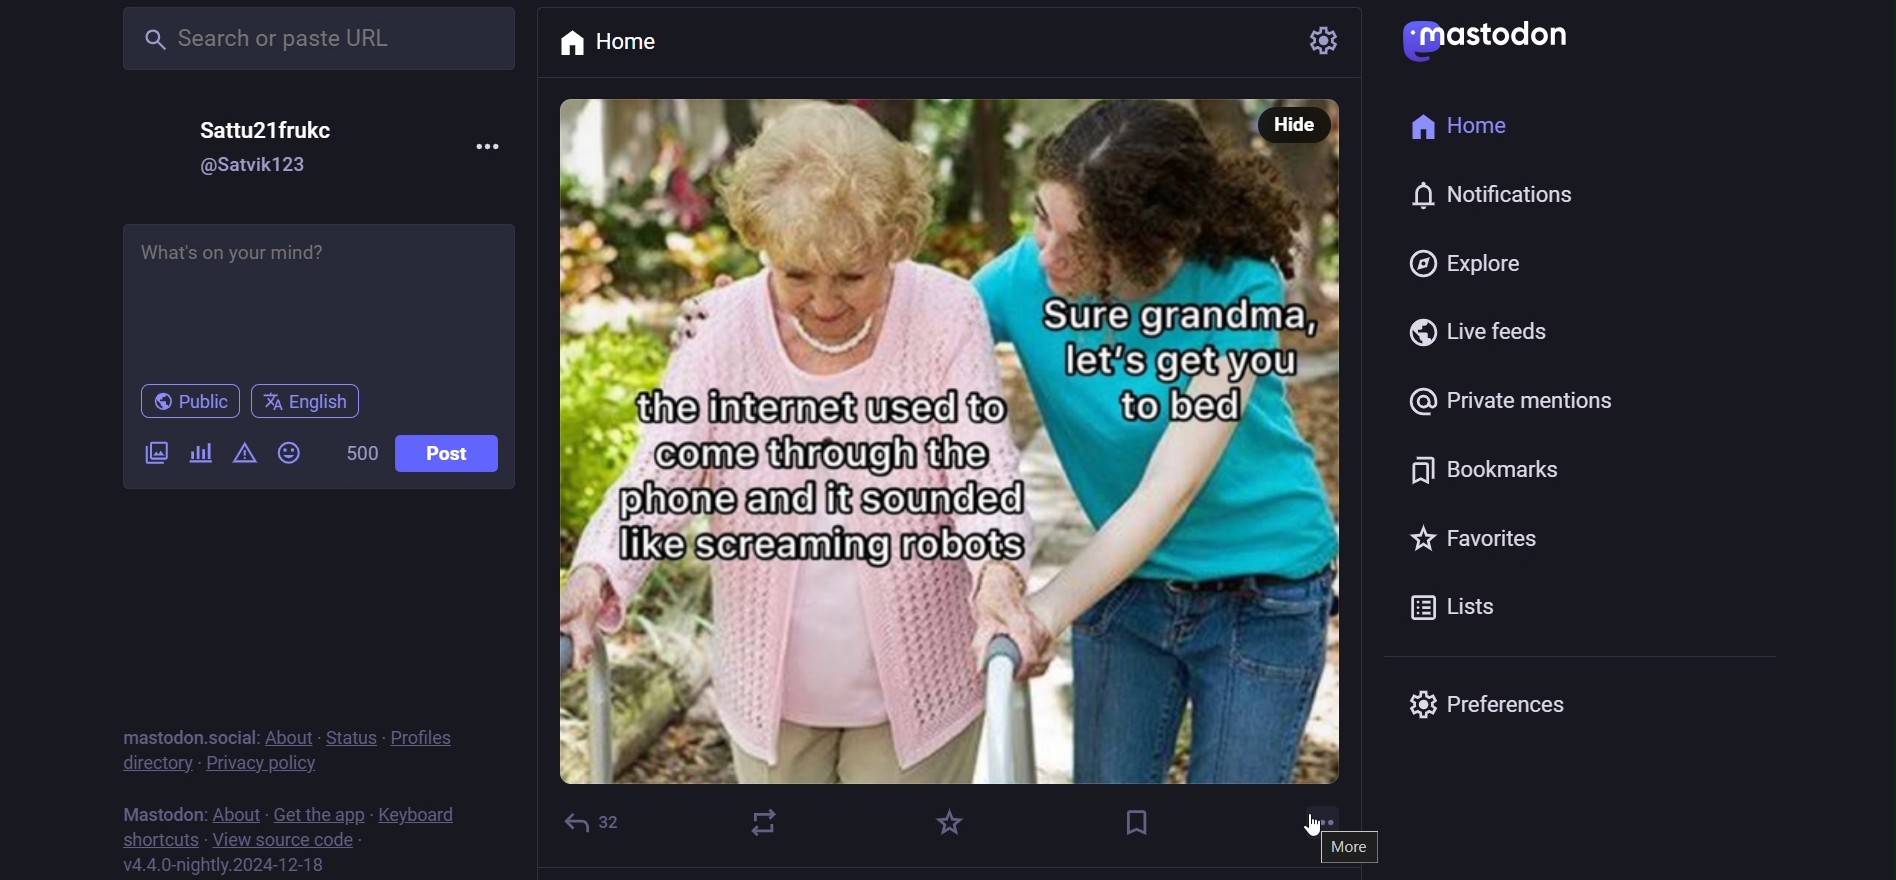  I want to click on post, so click(451, 453).